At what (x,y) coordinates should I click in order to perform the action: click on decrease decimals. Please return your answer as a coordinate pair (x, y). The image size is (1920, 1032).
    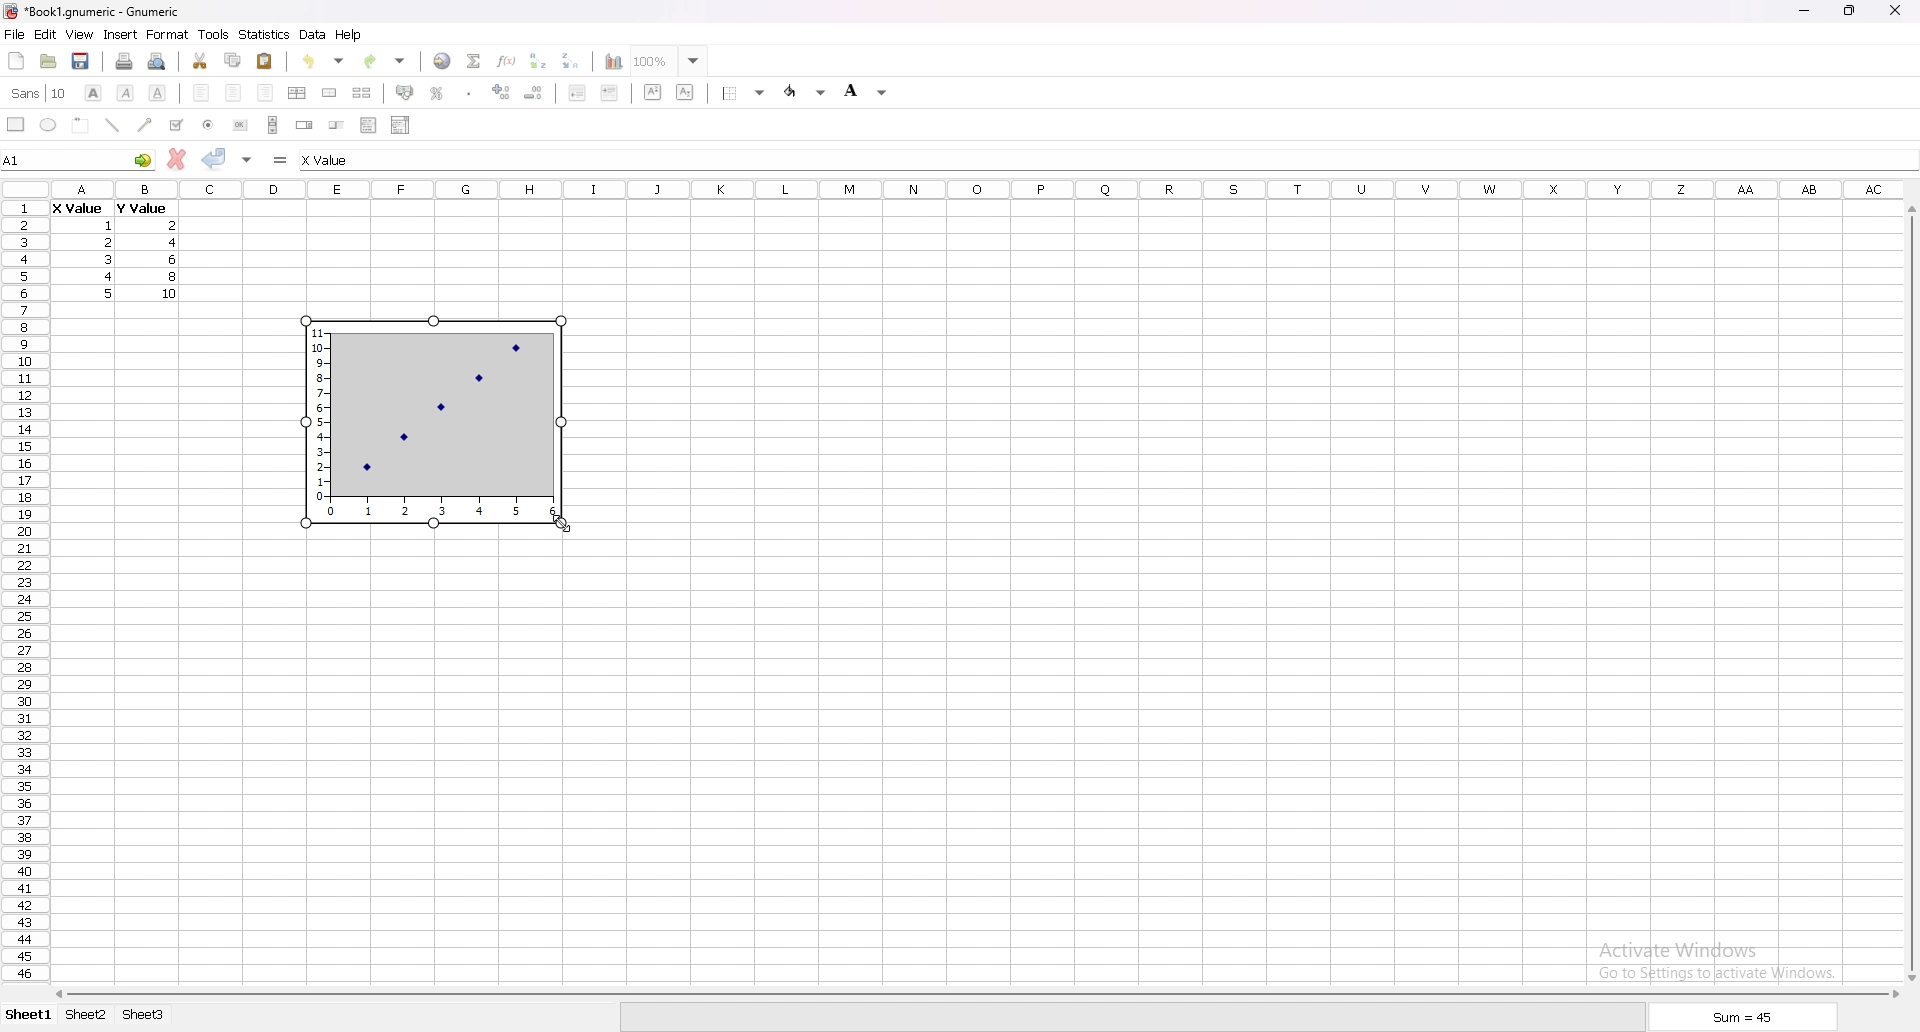
    Looking at the image, I should click on (534, 93).